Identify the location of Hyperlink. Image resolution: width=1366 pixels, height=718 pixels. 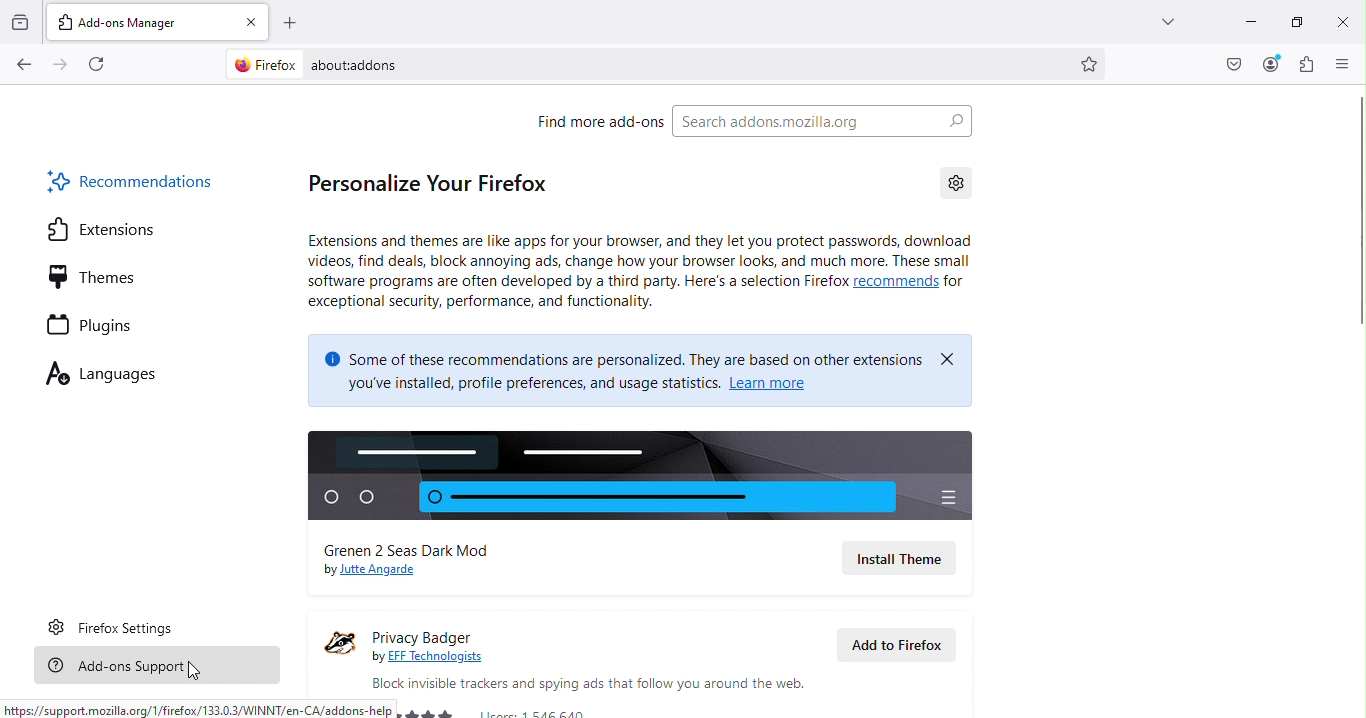
(369, 572).